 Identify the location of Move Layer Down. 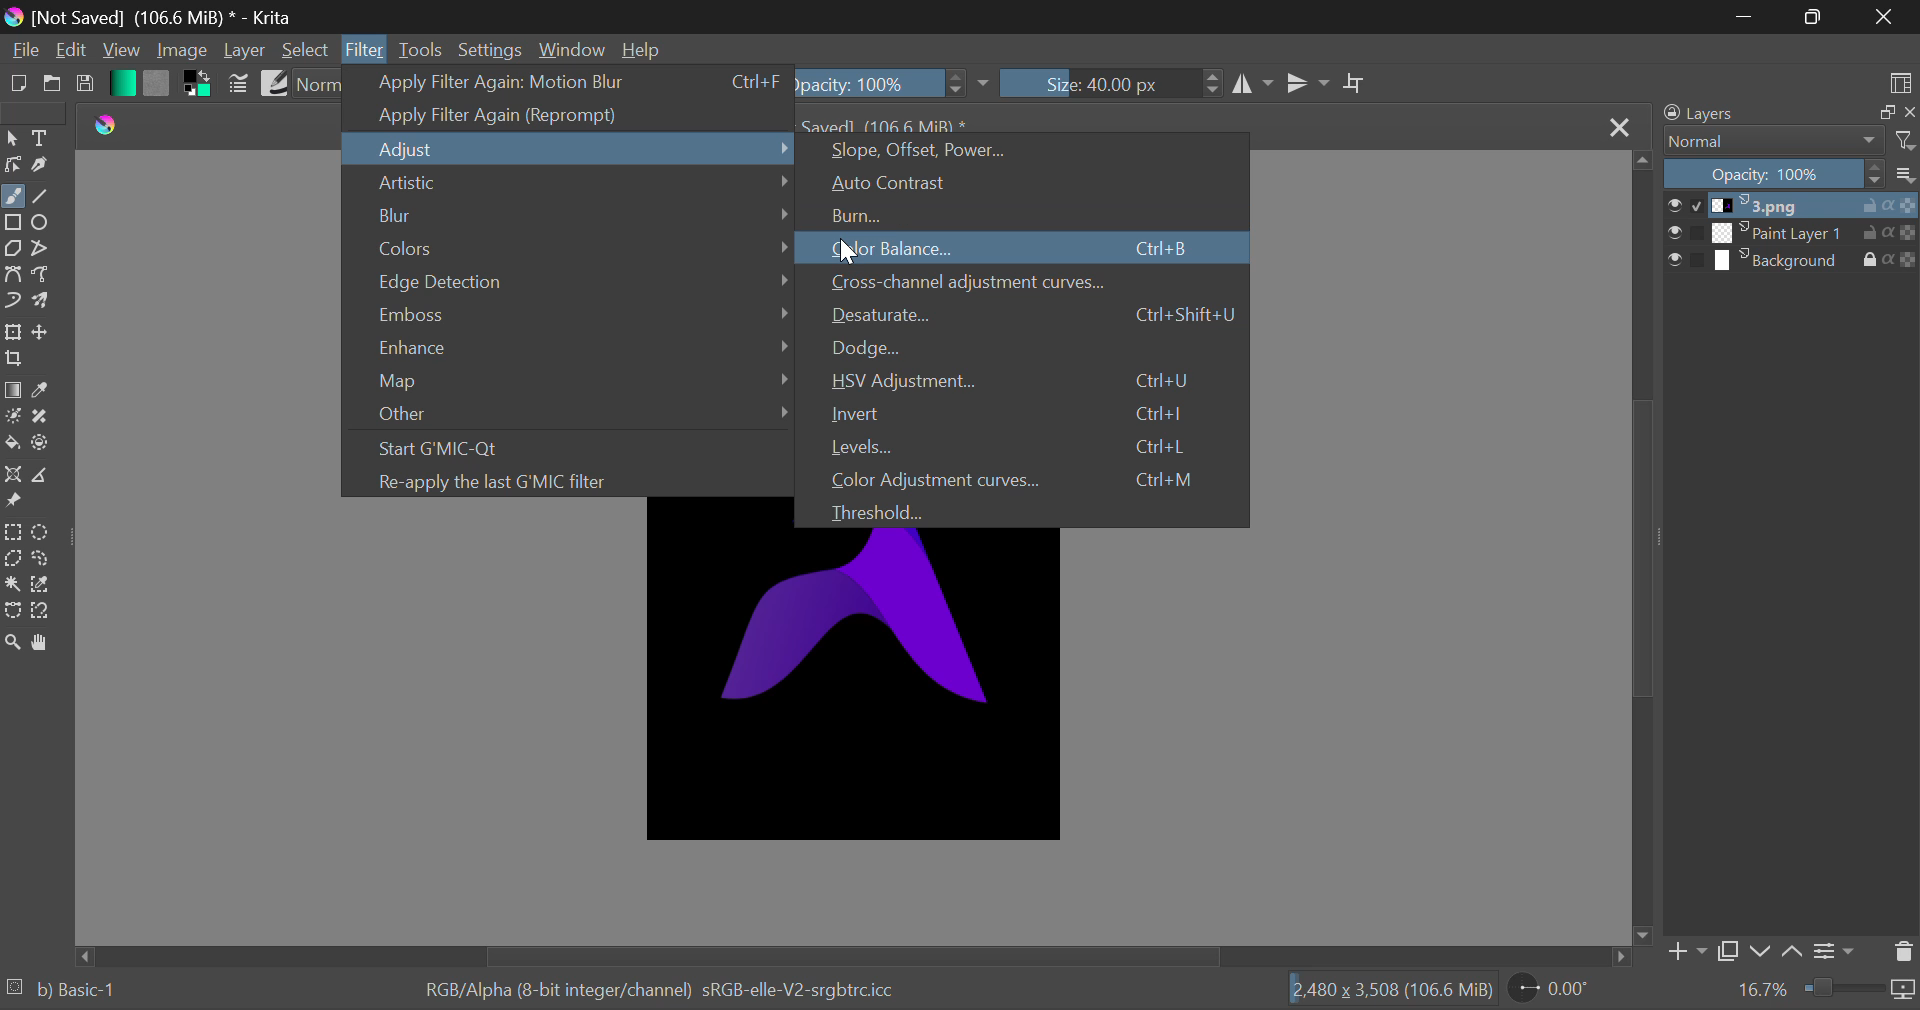
(1764, 950).